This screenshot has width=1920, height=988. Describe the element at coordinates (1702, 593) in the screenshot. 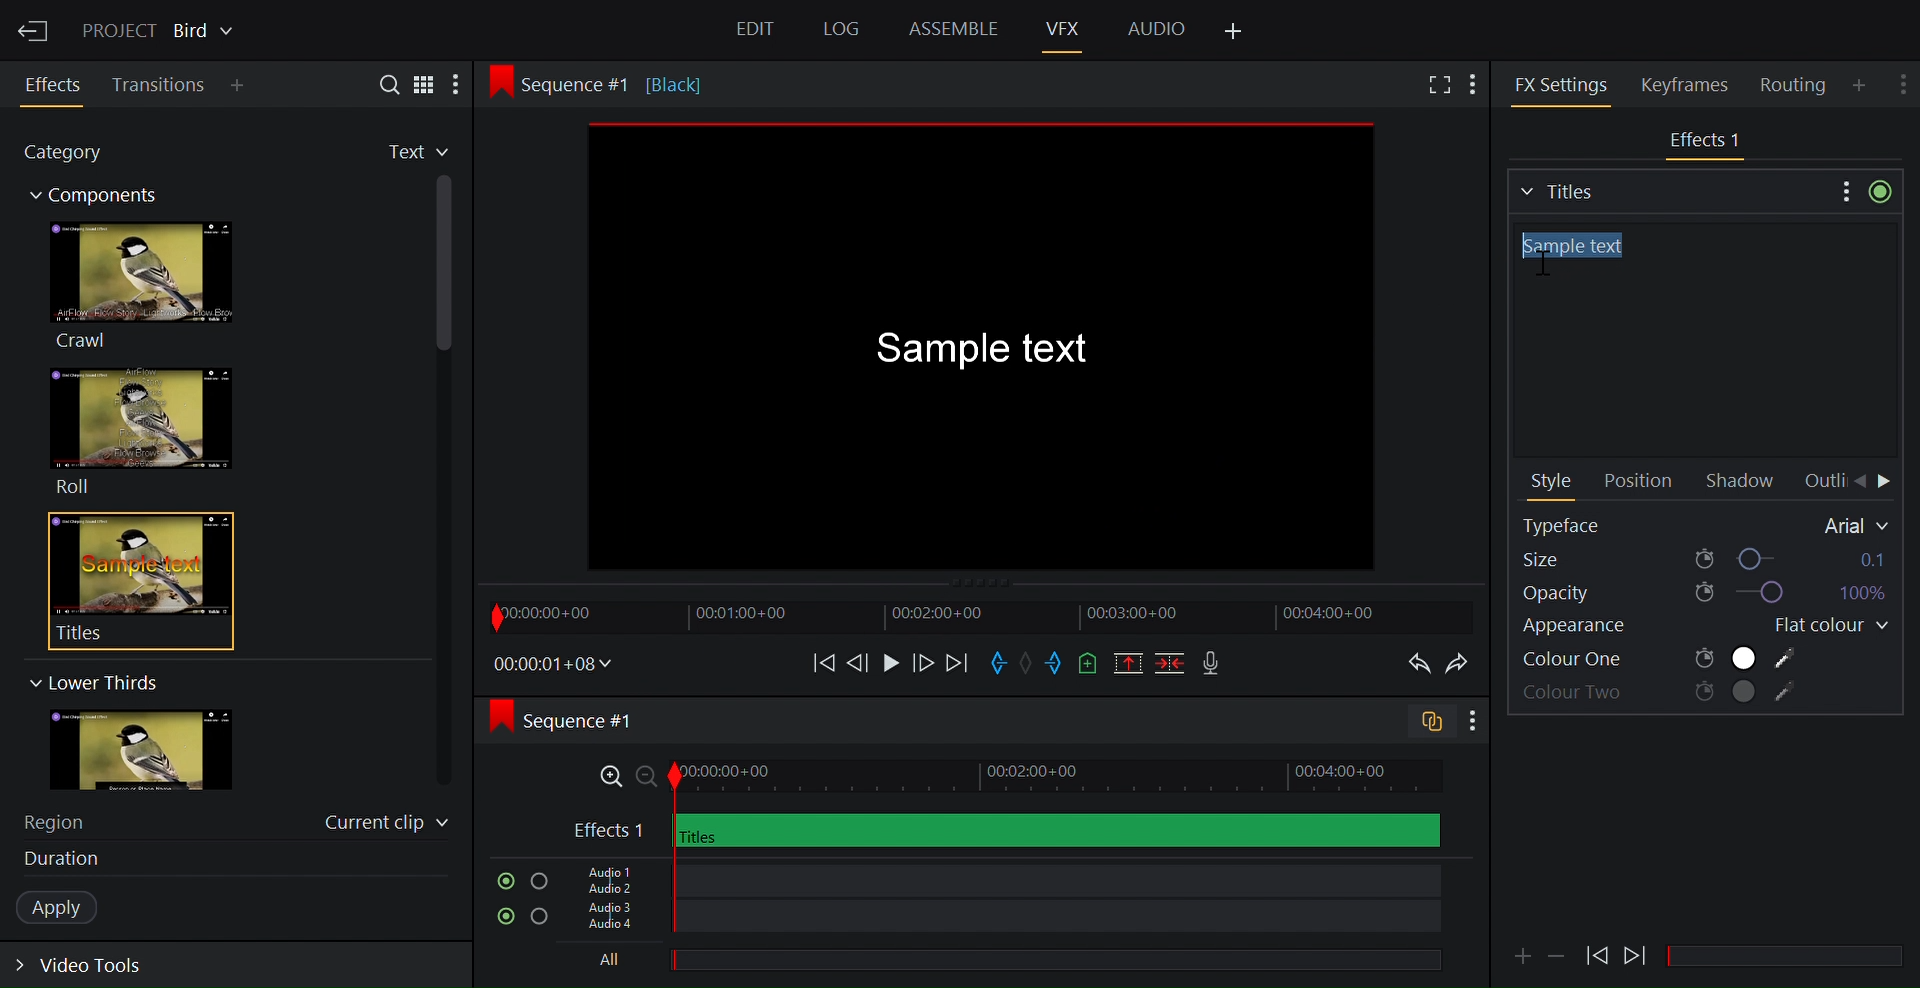

I see `Opacity` at that location.